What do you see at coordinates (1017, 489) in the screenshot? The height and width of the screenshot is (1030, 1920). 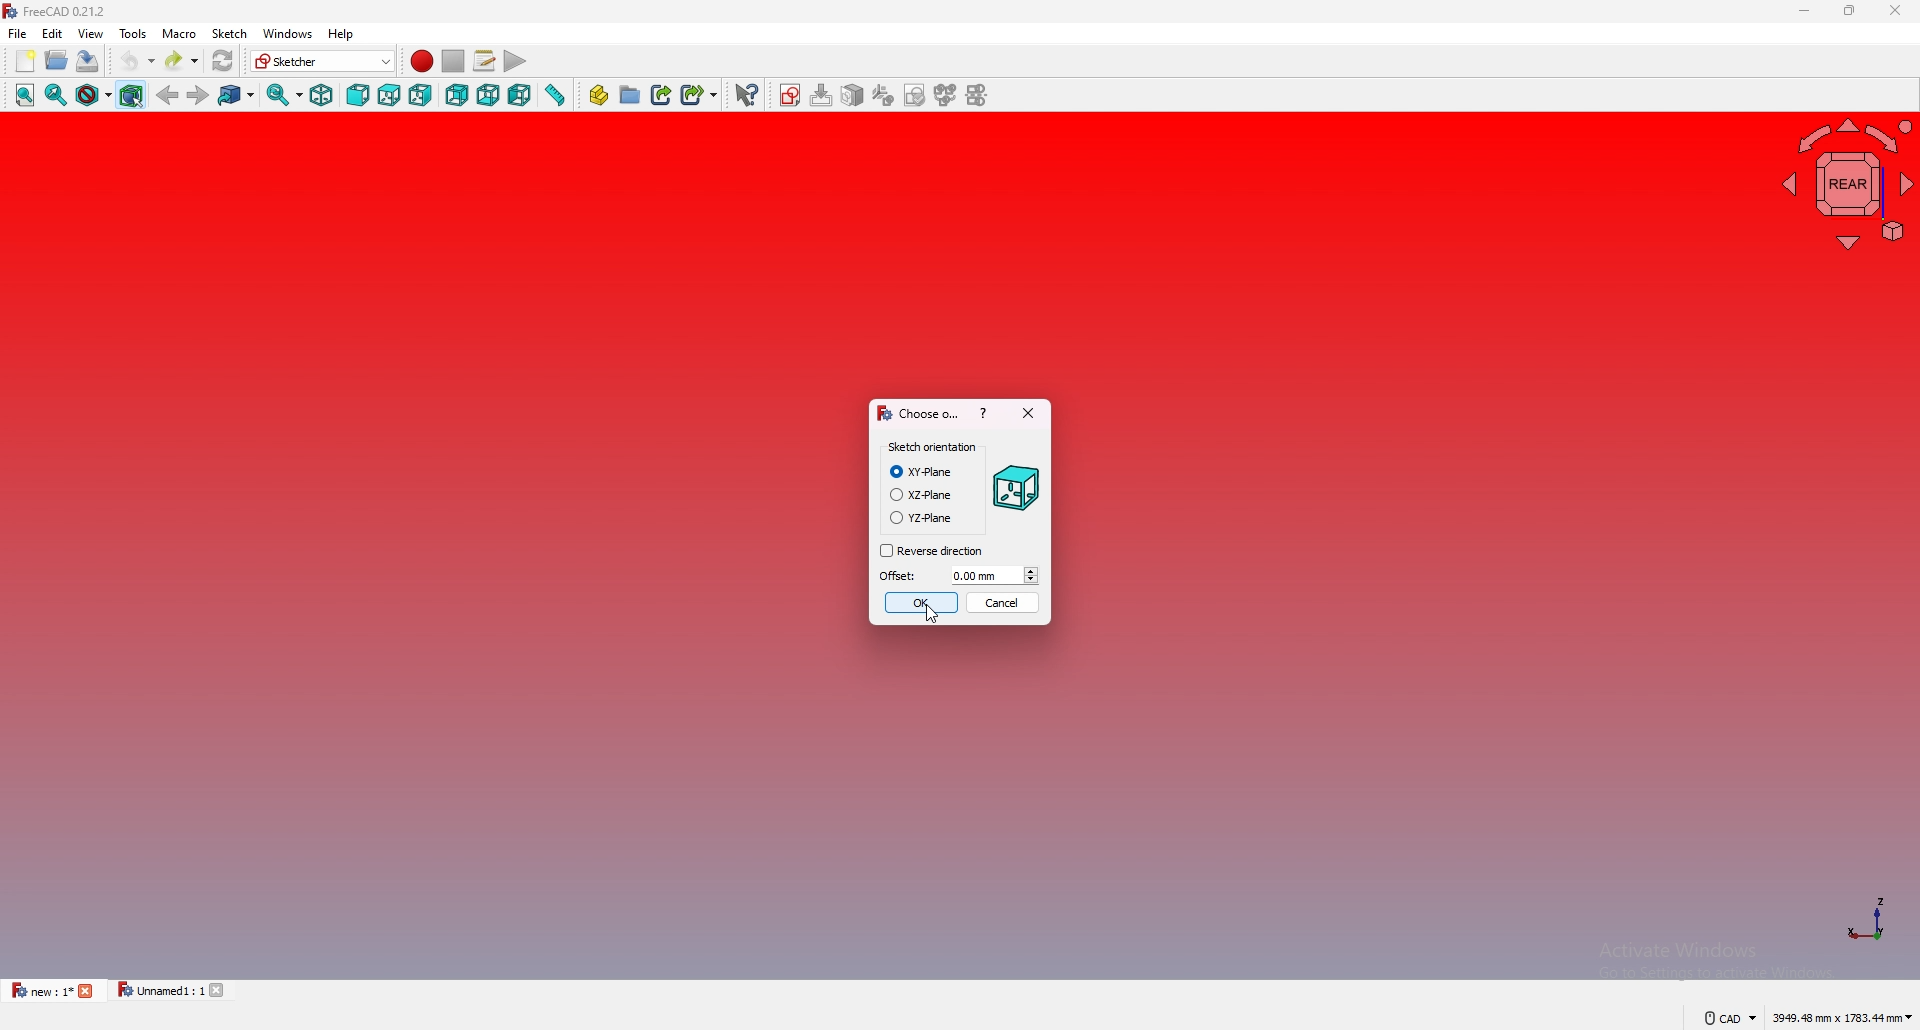 I see `Shape` at bounding box center [1017, 489].